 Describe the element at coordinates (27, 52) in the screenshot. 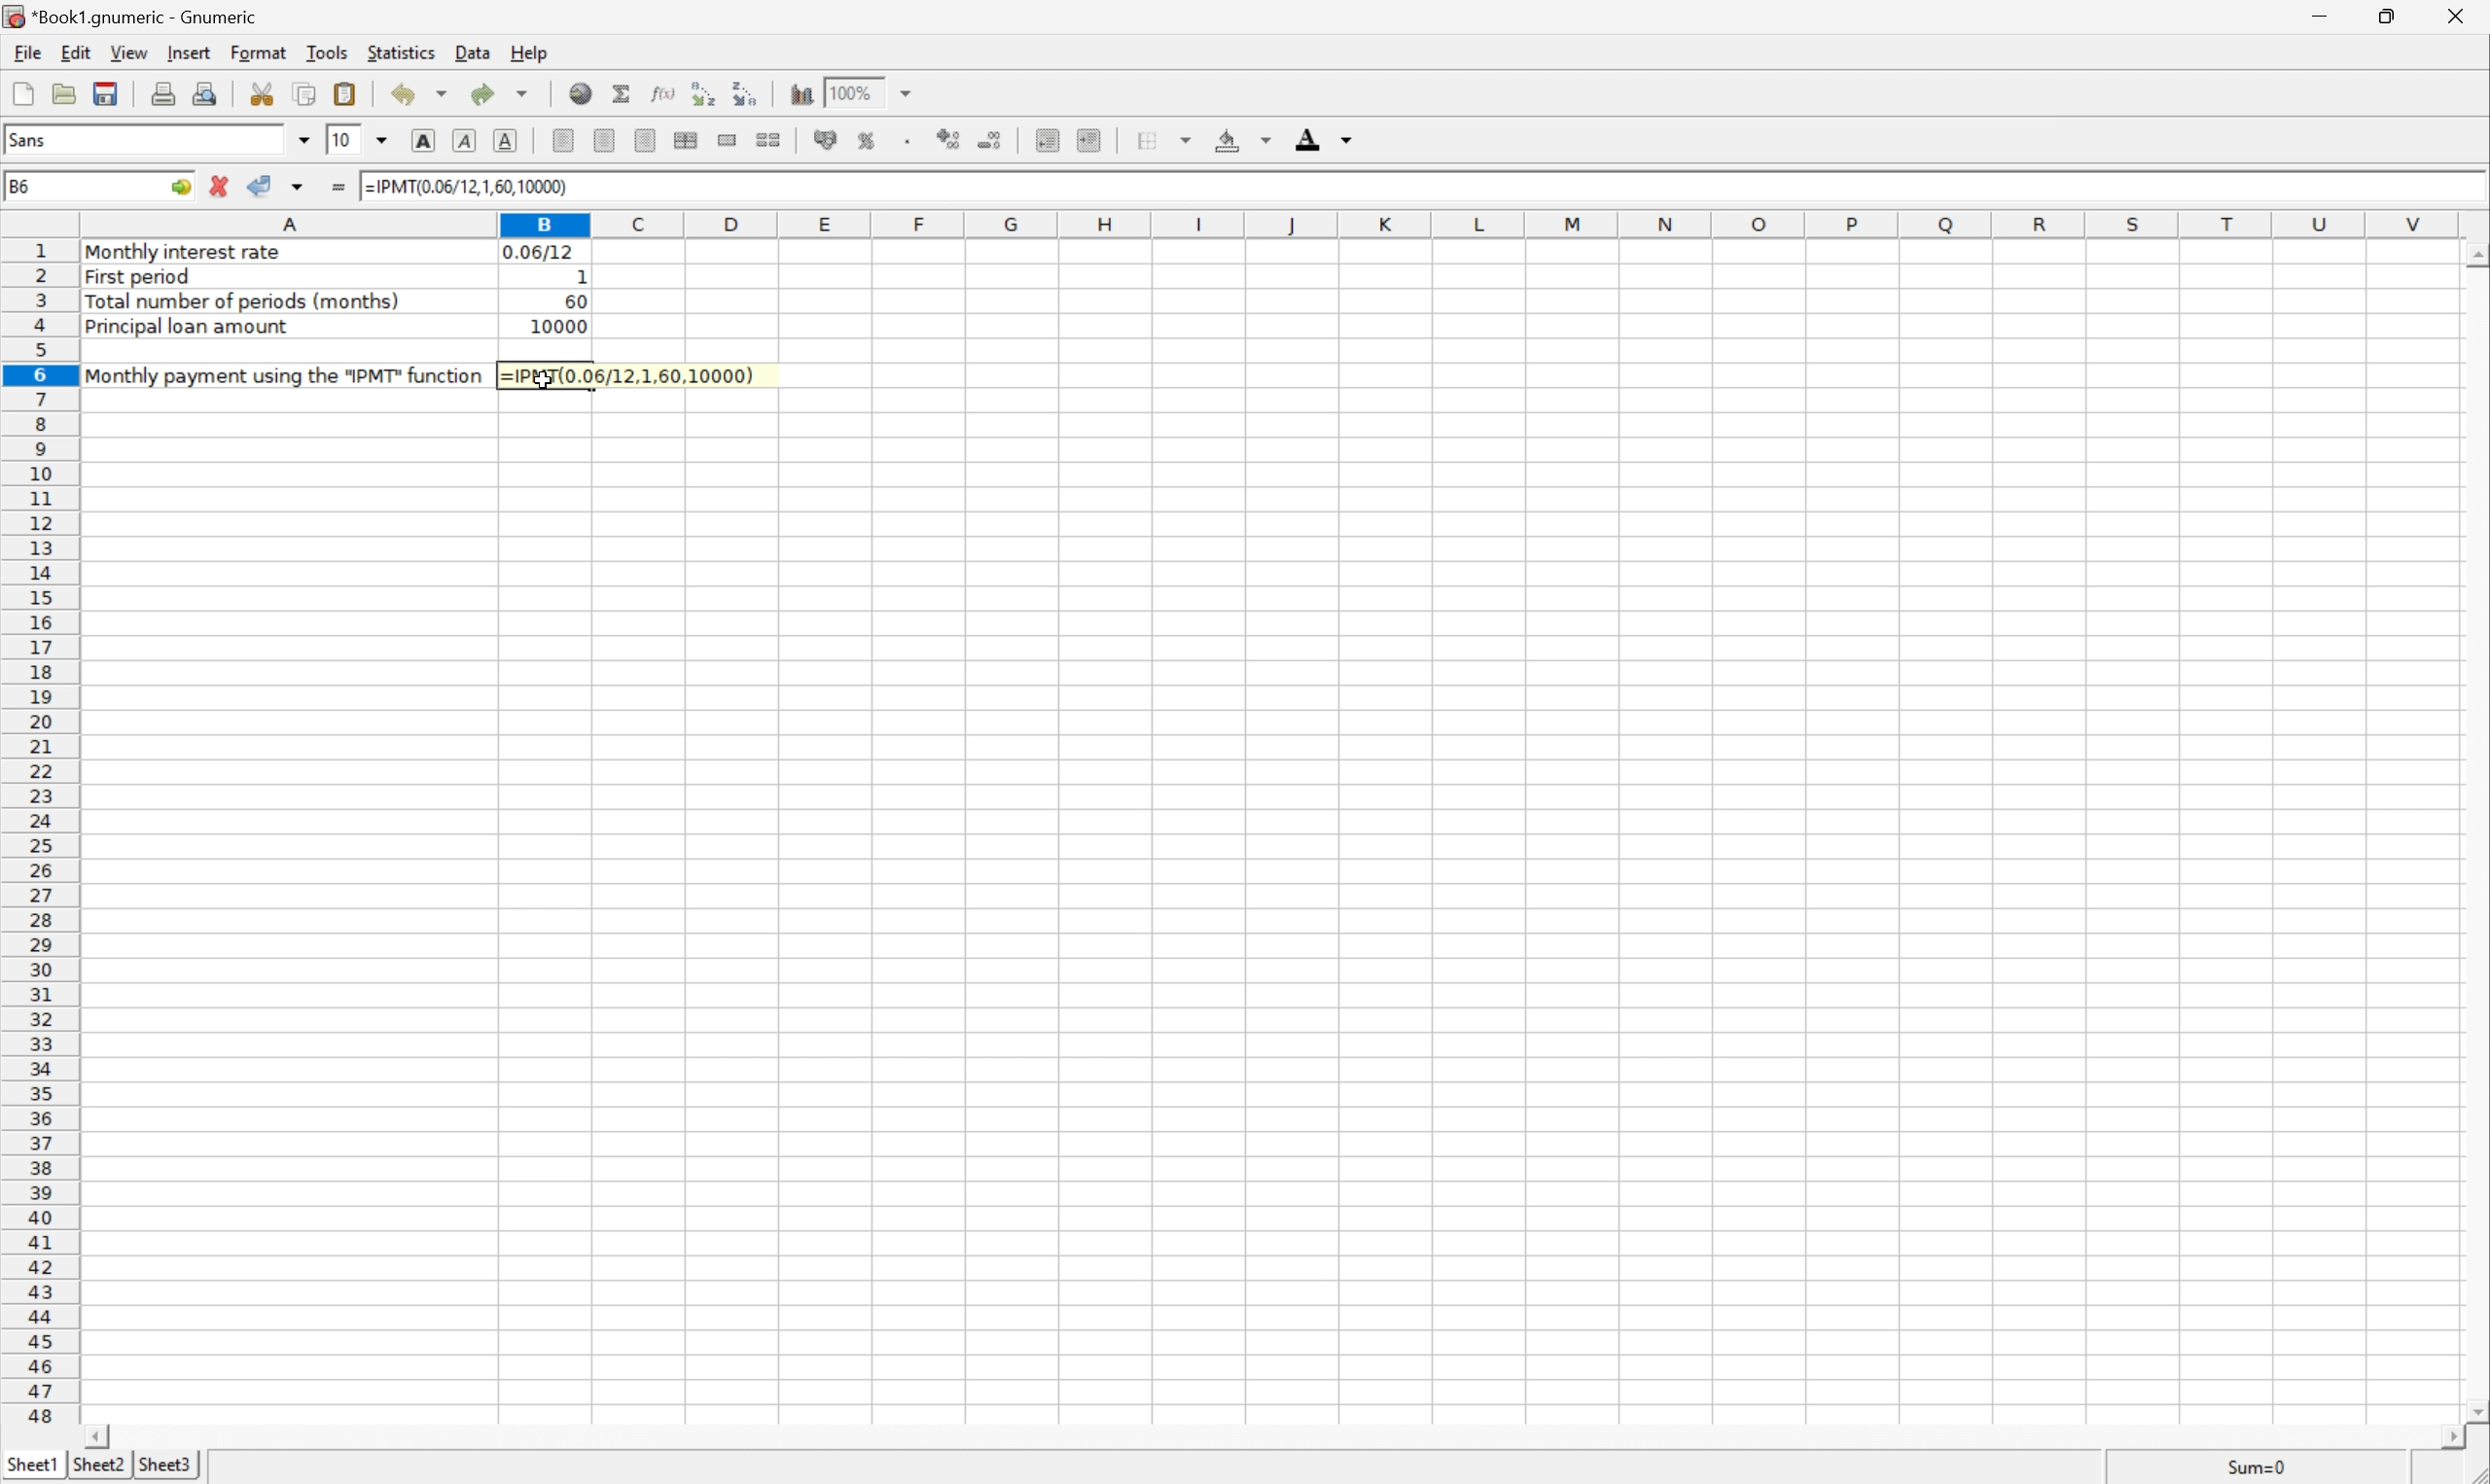

I see `File` at that location.